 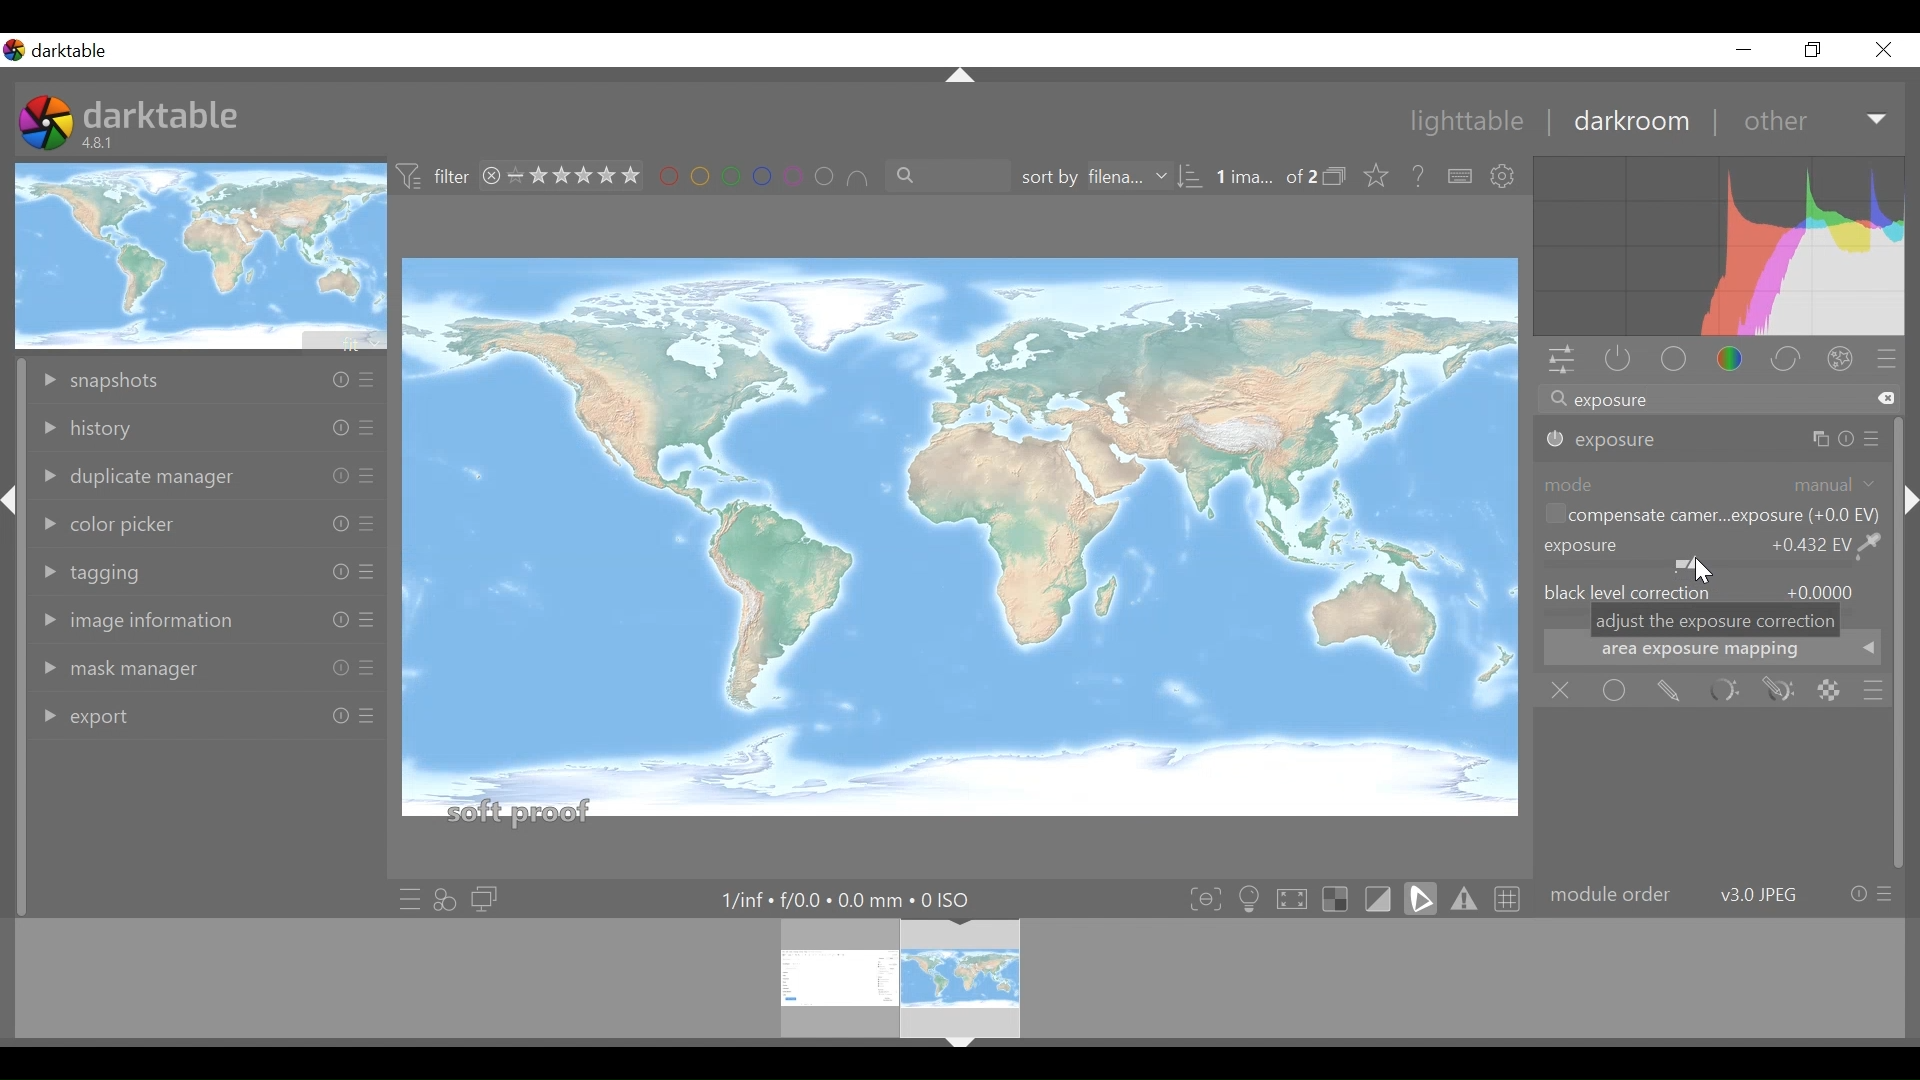 I want to click on display a second darkroom image, so click(x=488, y=900).